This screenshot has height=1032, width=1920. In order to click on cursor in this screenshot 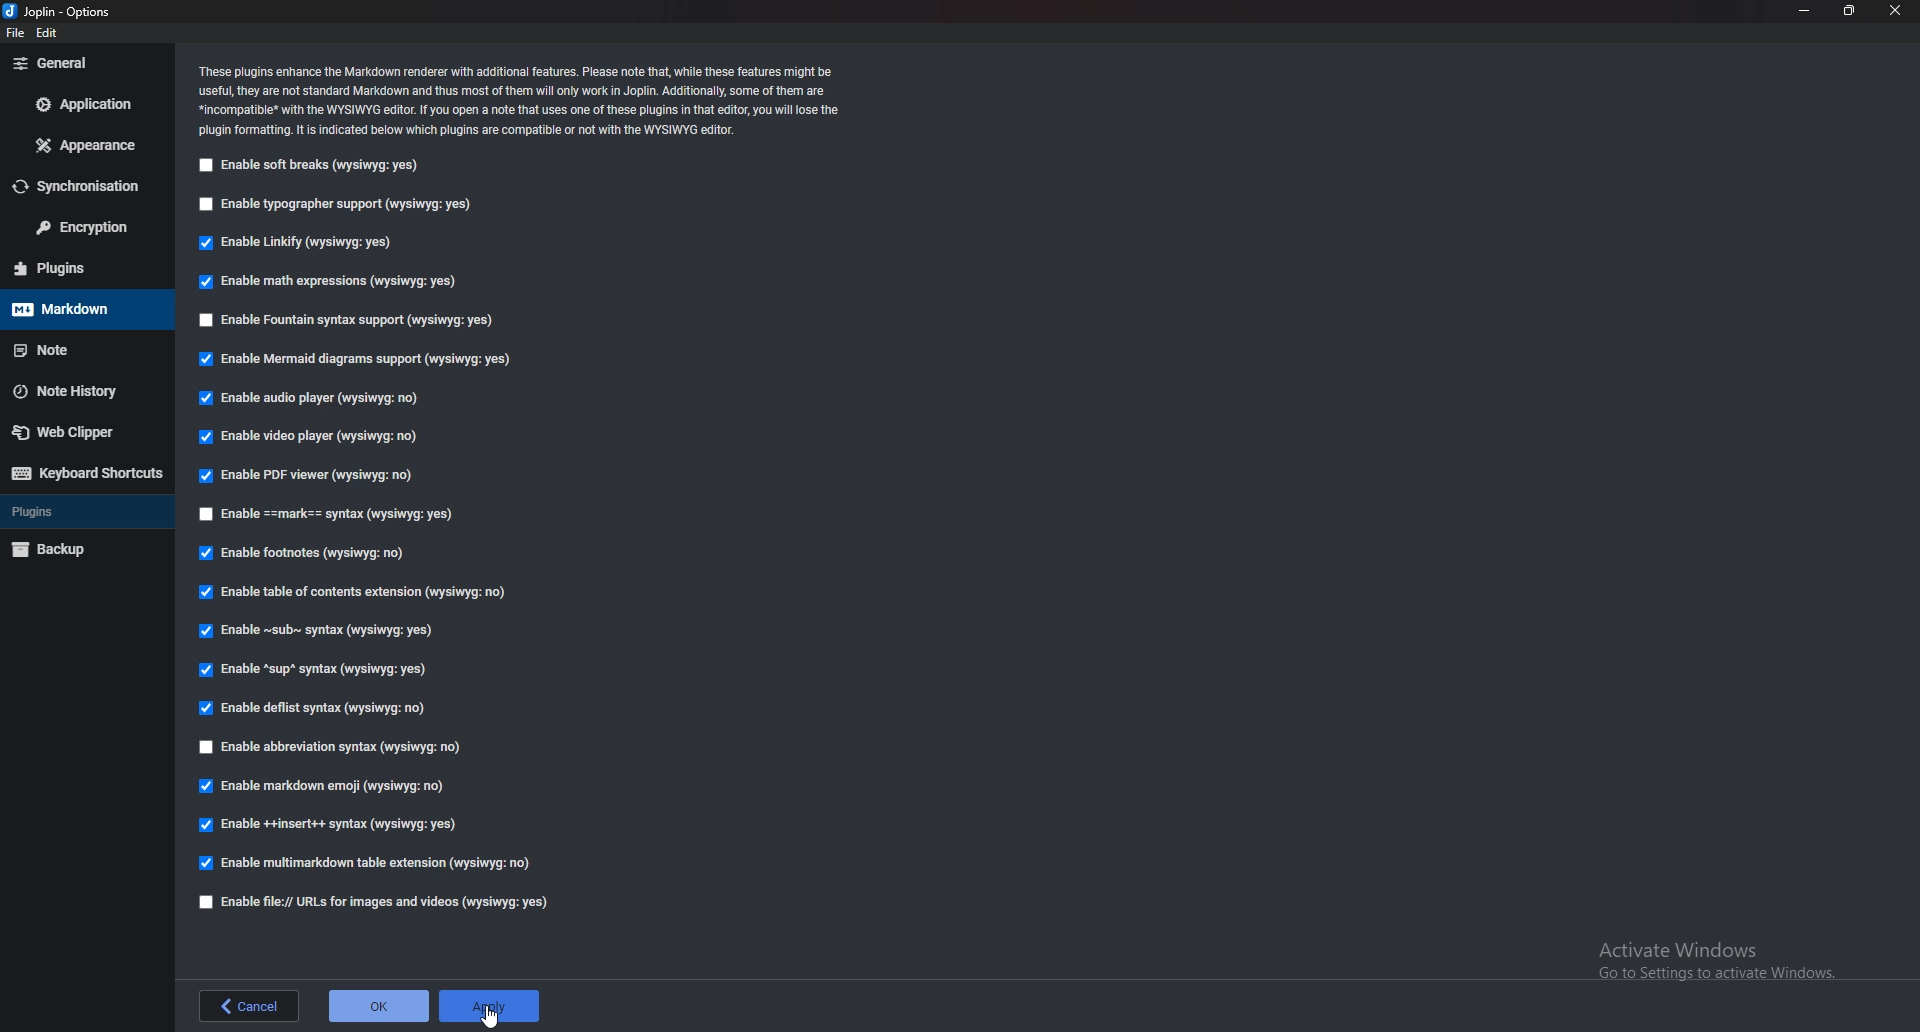, I will do `click(495, 1017)`.